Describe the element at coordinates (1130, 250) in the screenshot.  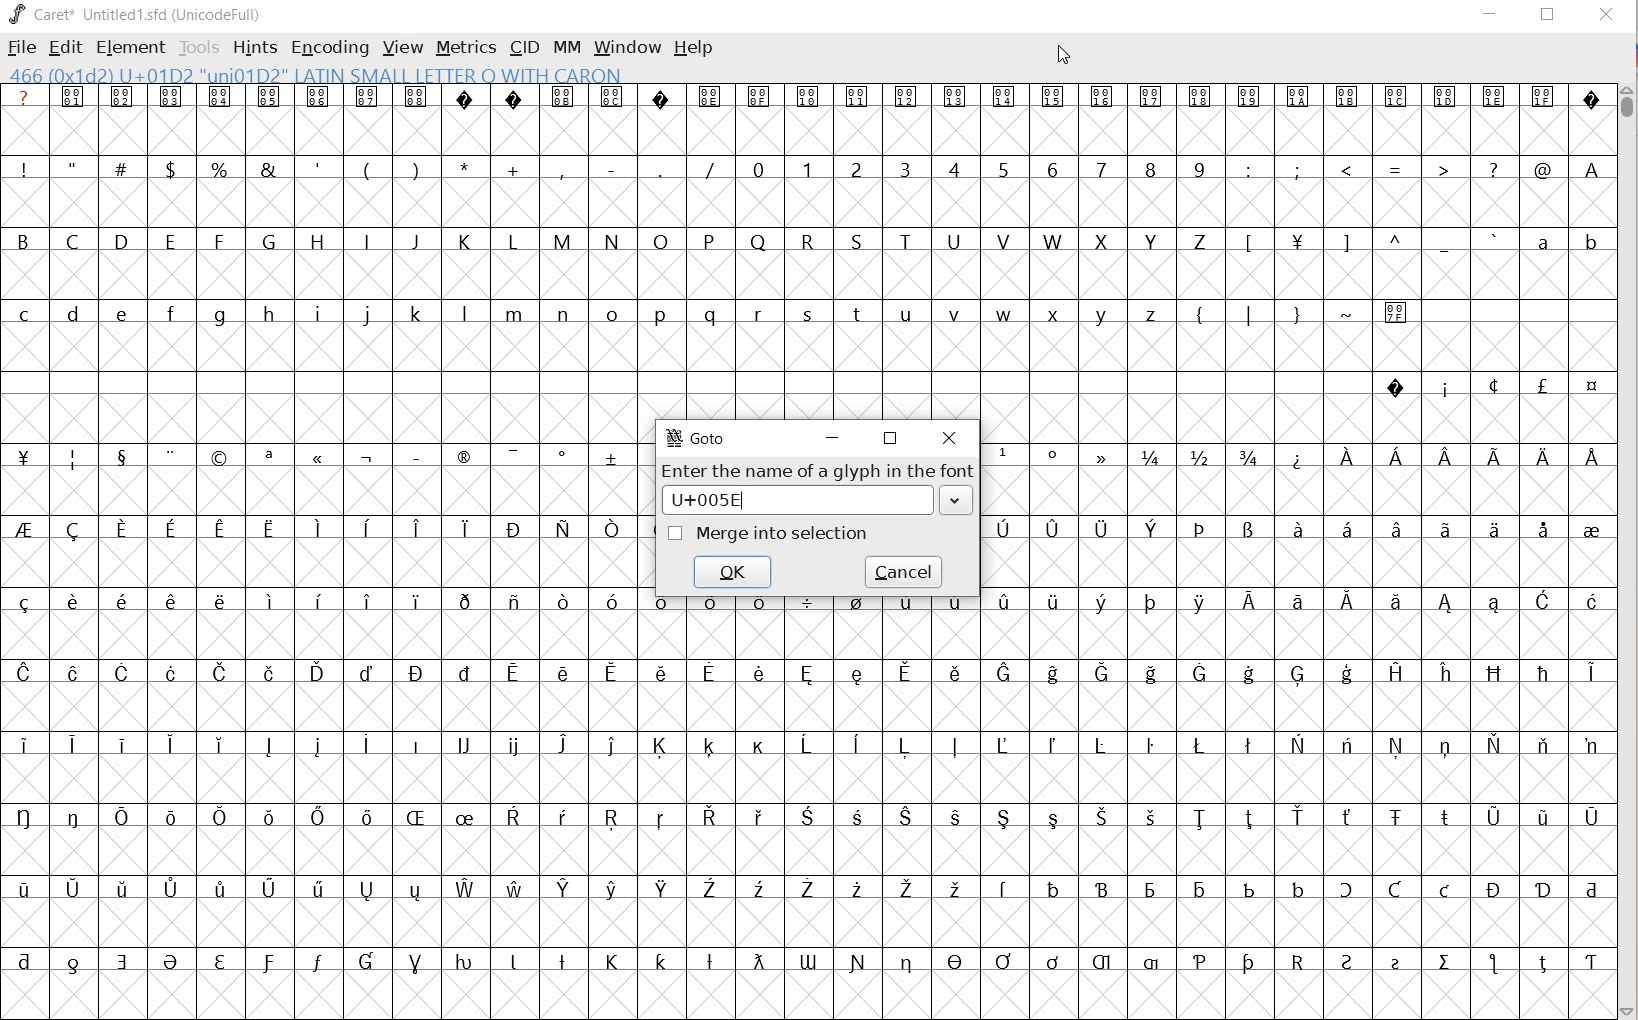
I see `glyph characters` at that location.